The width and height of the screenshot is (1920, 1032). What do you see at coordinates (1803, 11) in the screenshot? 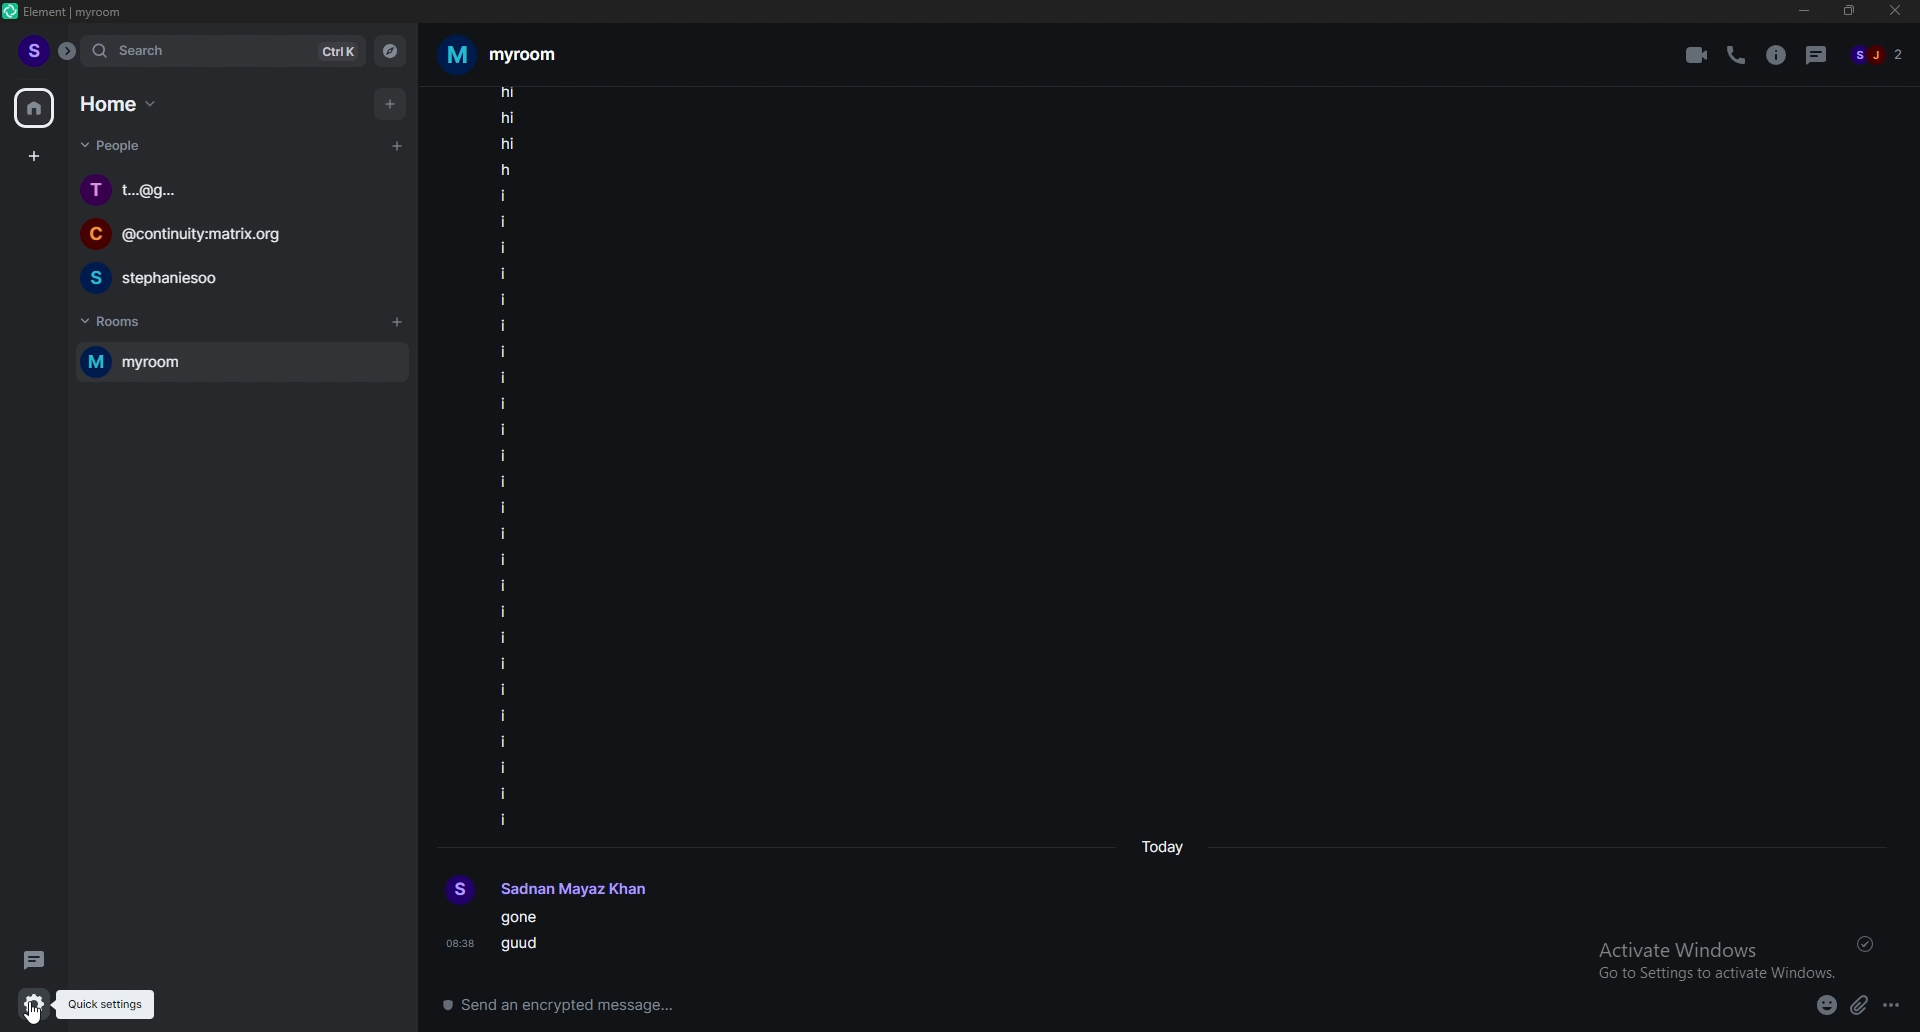
I see `minimize` at bounding box center [1803, 11].